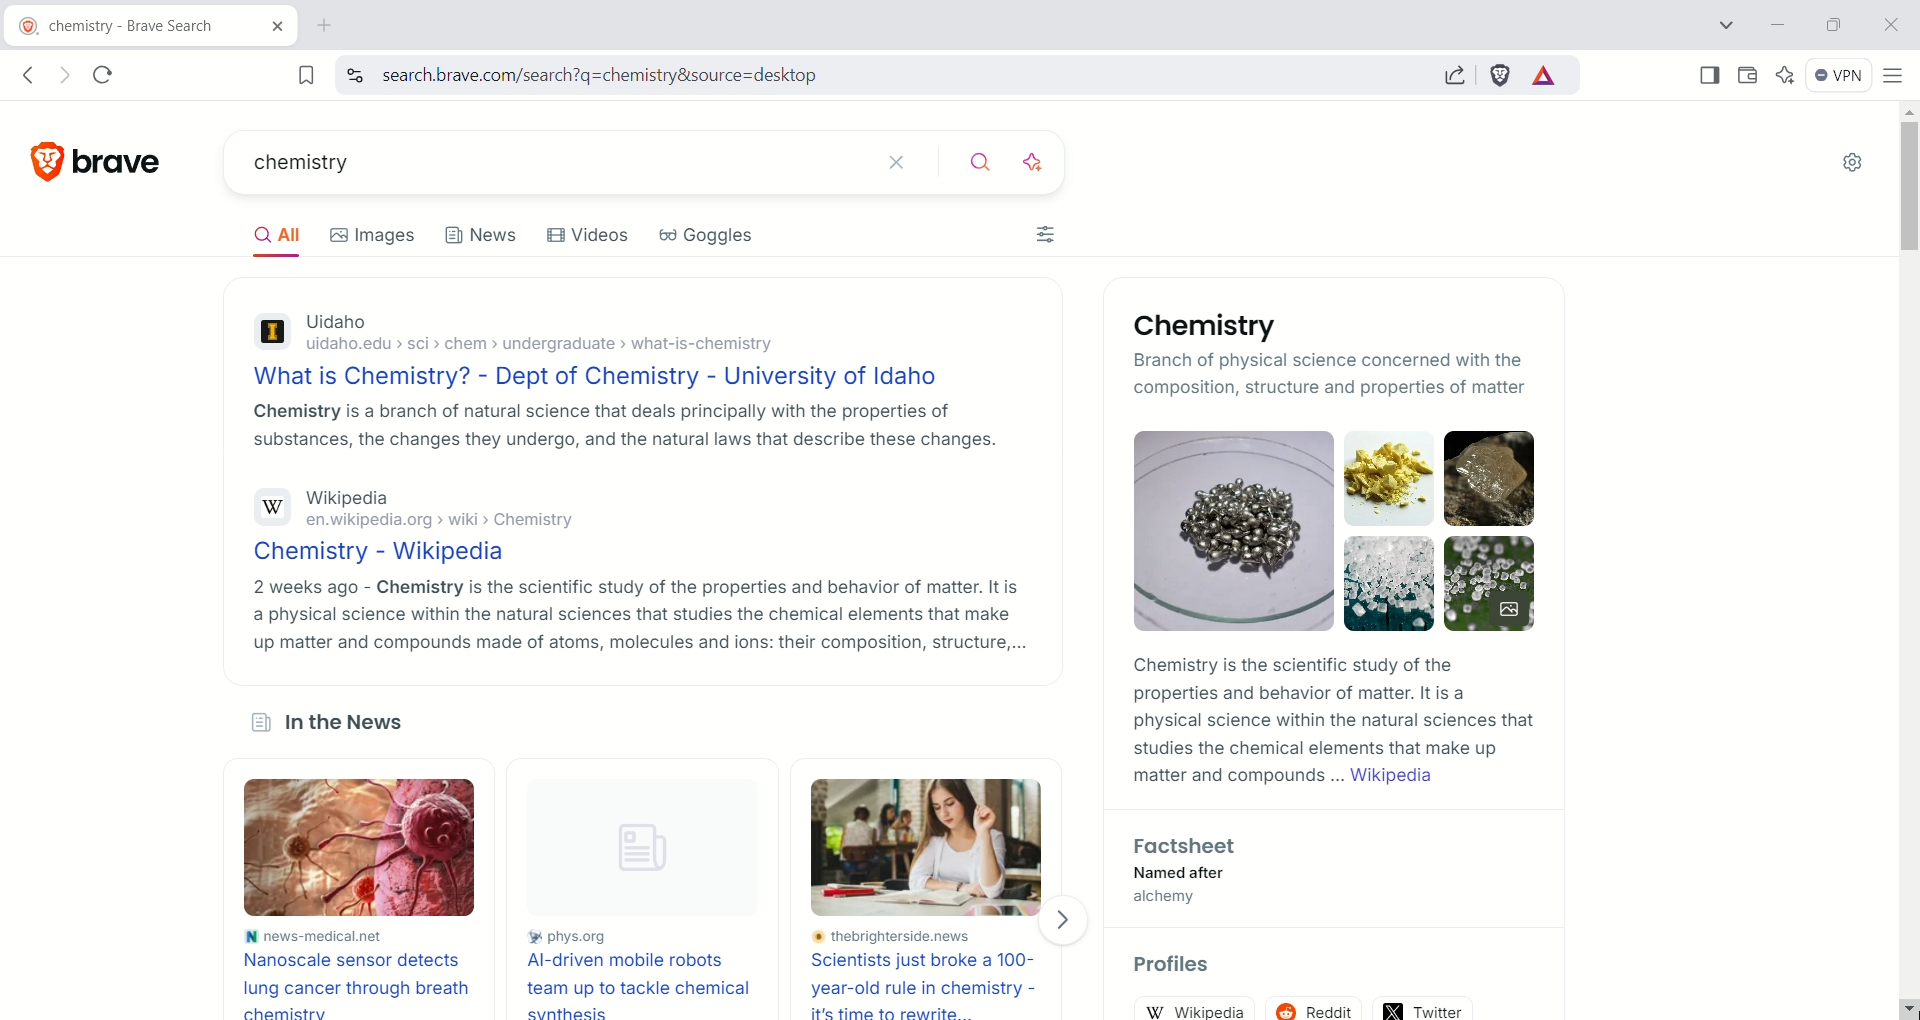 Image resolution: width=1920 pixels, height=1020 pixels. Describe the element at coordinates (482, 241) in the screenshot. I see `News` at that location.